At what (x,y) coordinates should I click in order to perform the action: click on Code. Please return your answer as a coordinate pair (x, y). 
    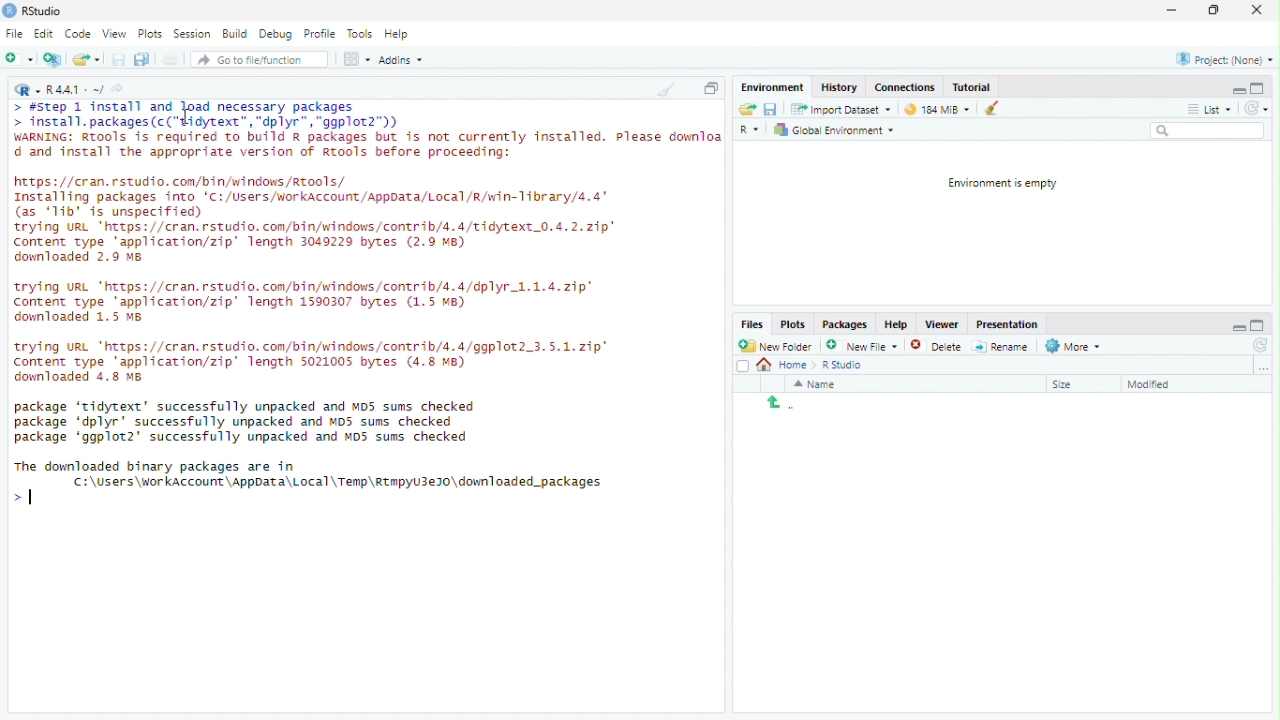
    Looking at the image, I should click on (78, 33).